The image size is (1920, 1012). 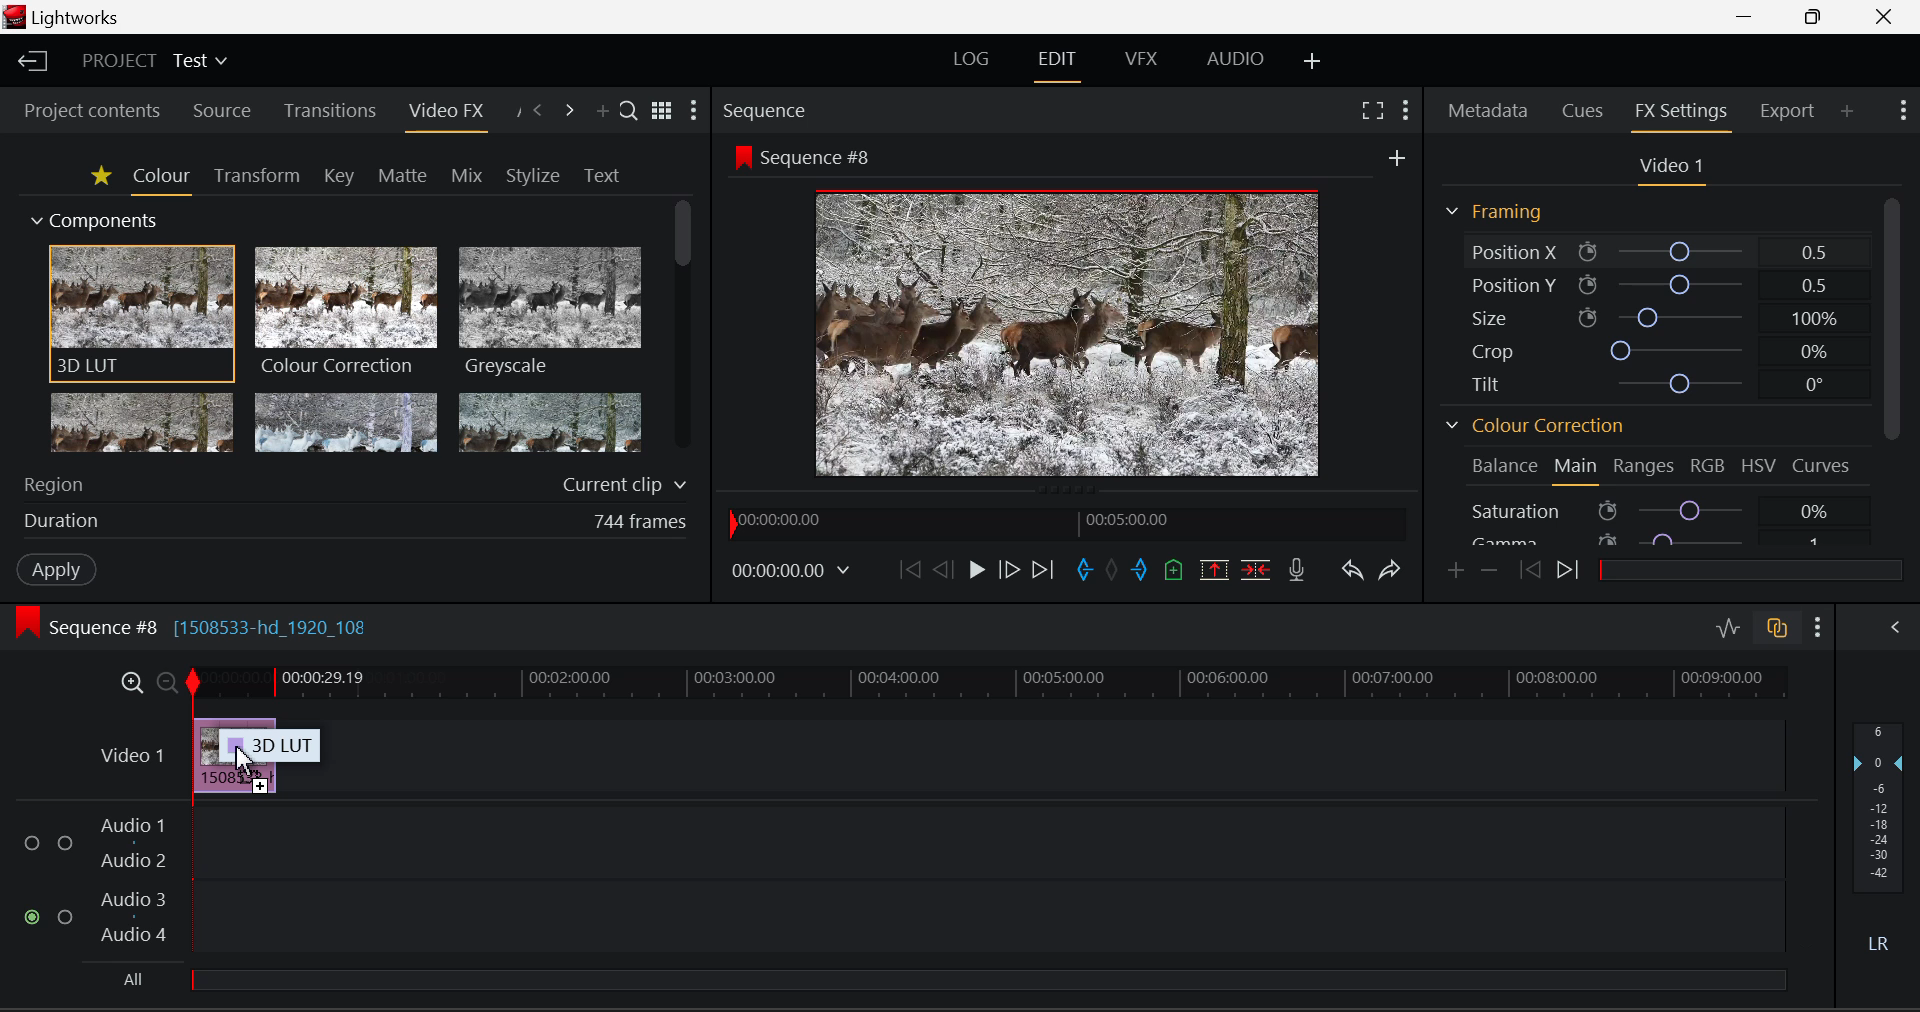 What do you see at coordinates (529, 176) in the screenshot?
I see `Stylize` at bounding box center [529, 176].